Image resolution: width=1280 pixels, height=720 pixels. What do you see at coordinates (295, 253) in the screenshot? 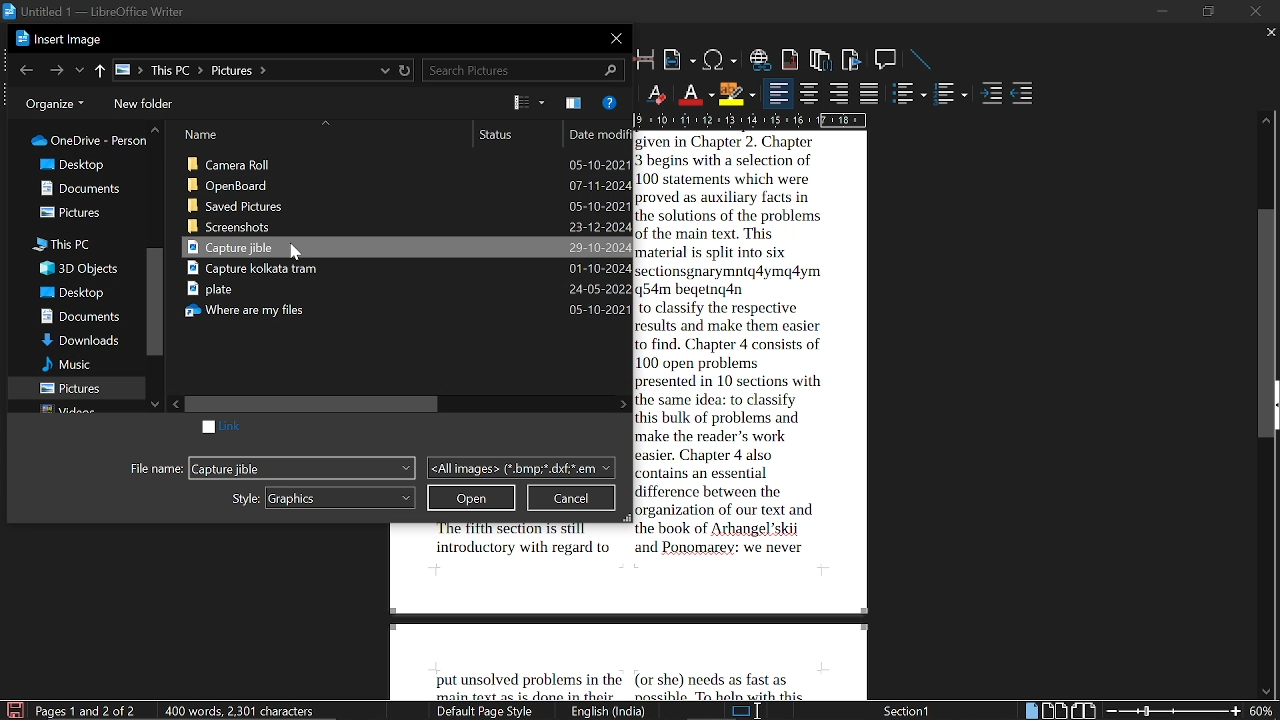
I see `cursor` at bounding box center [295, 253].